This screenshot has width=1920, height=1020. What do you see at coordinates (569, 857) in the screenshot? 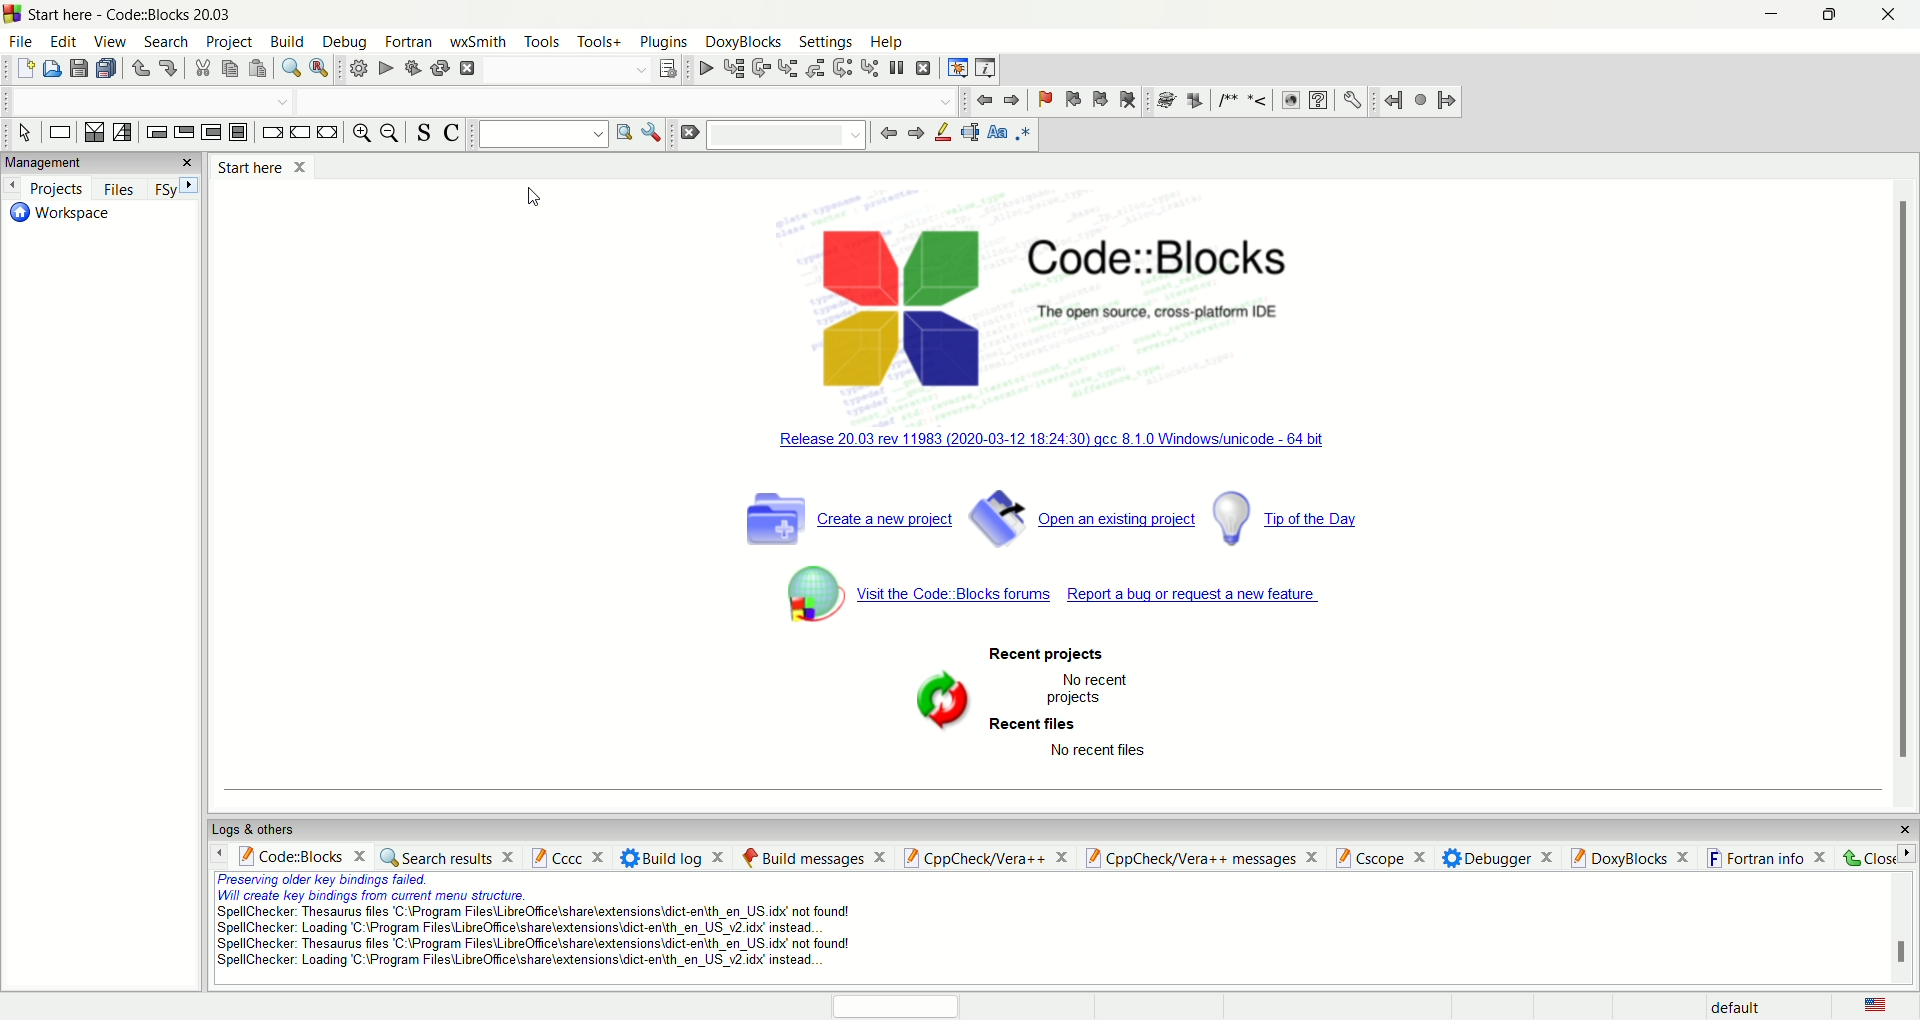
I see `Cccc` at bounding box center [569, 857].